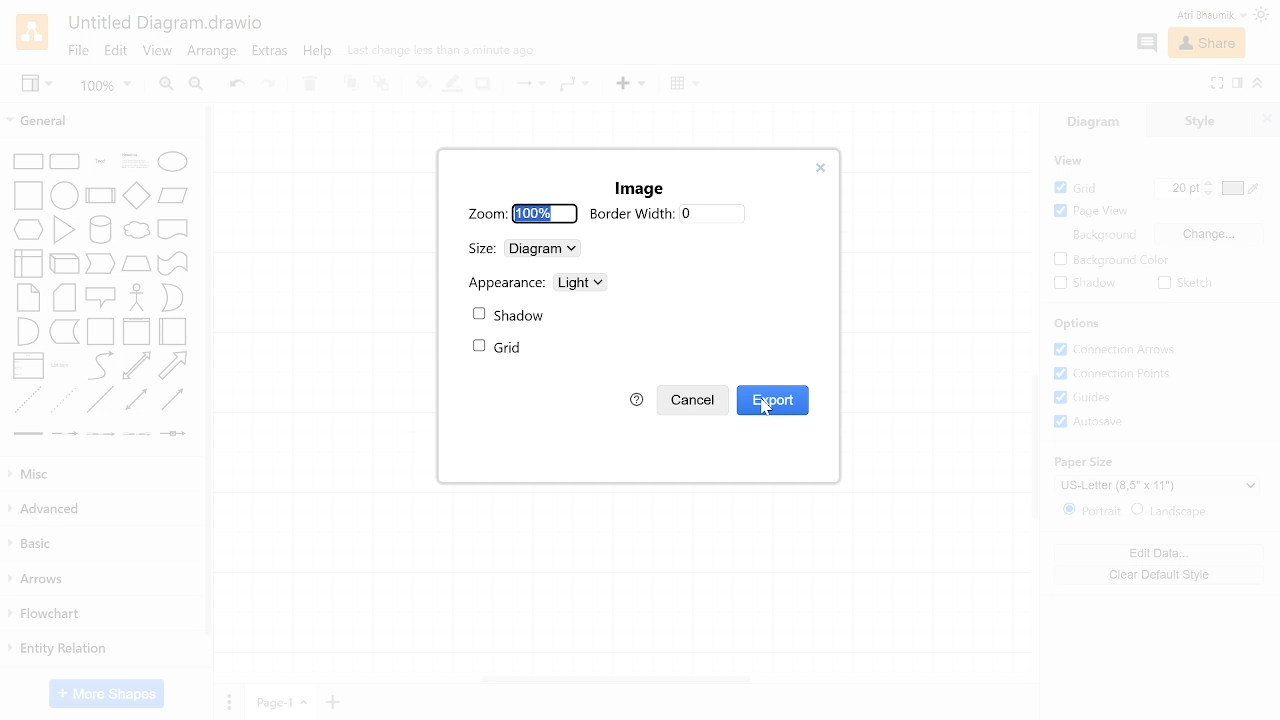 The height and width of the screenshot is (720, 1280). I want to click on Entity relation, so click(63, 650).